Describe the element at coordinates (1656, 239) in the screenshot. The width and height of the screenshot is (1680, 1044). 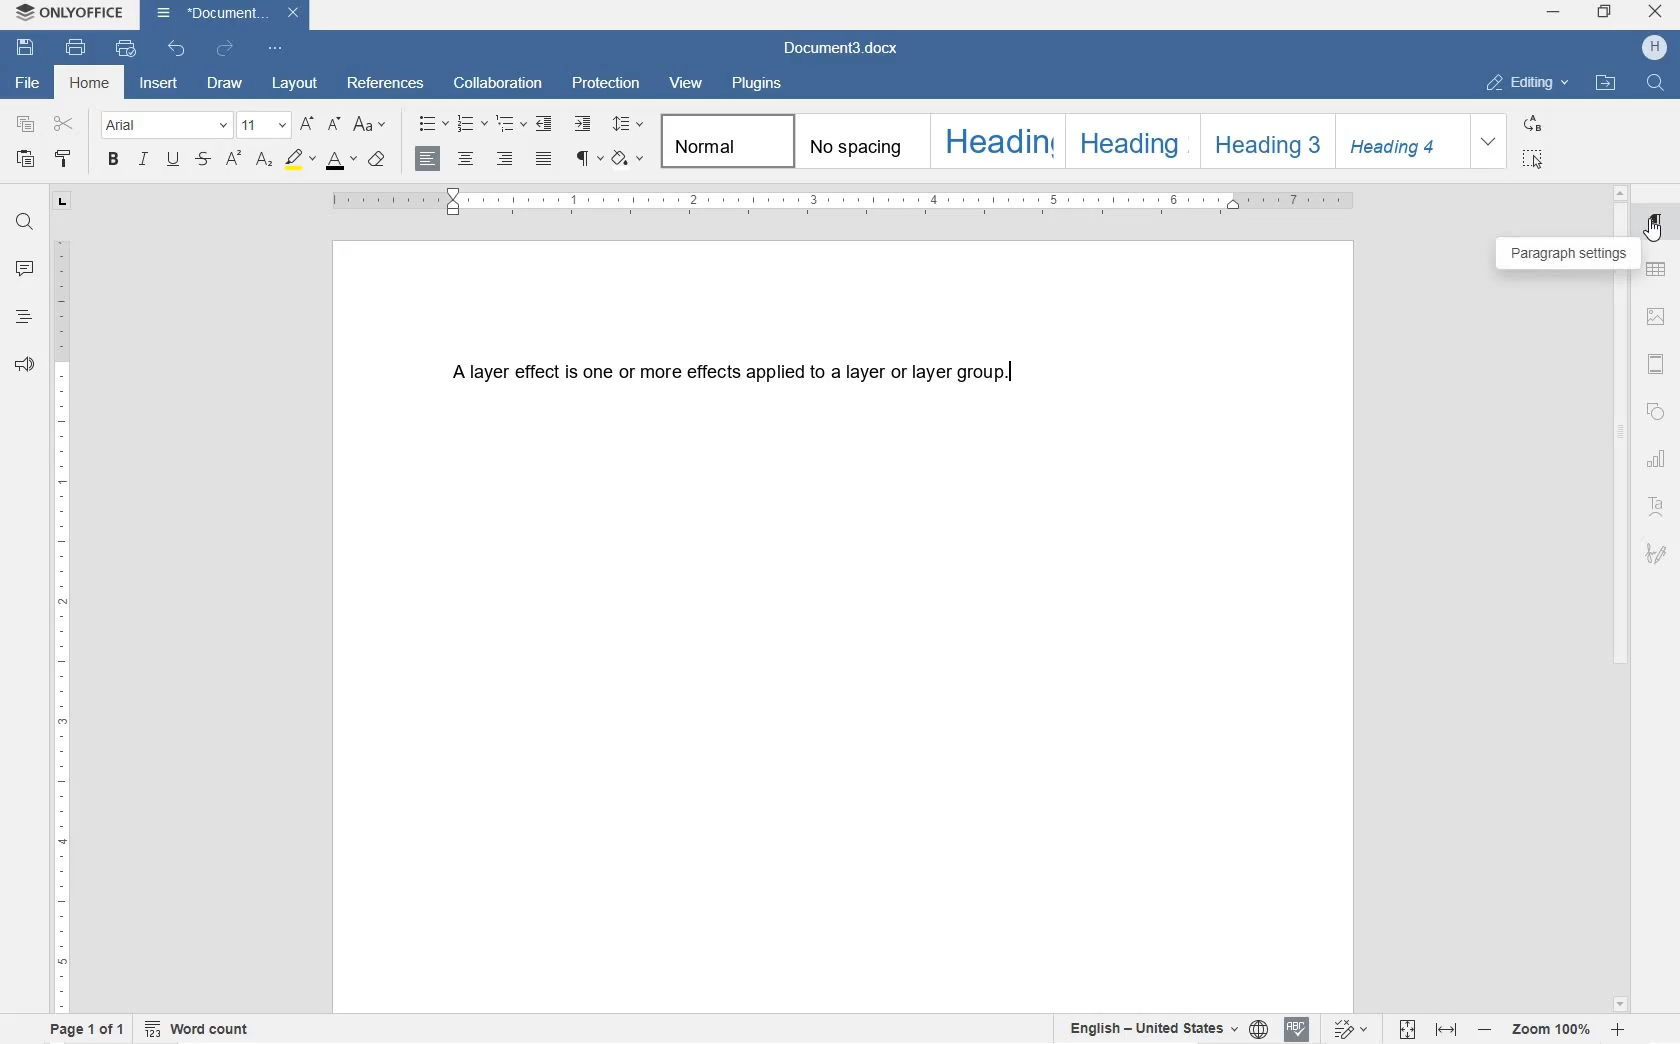
I see `CURSOR` at that location.